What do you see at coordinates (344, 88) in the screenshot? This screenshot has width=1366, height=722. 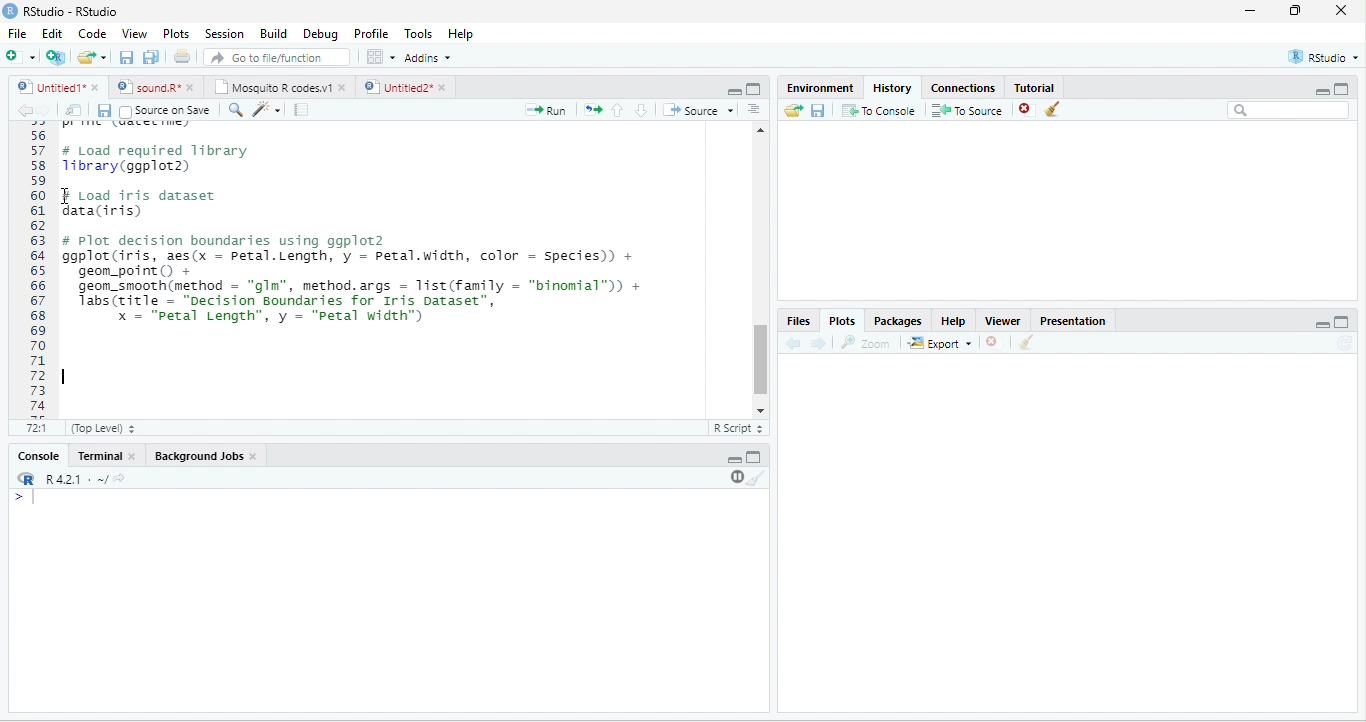 I see `close` at bounding box center [344, 88].